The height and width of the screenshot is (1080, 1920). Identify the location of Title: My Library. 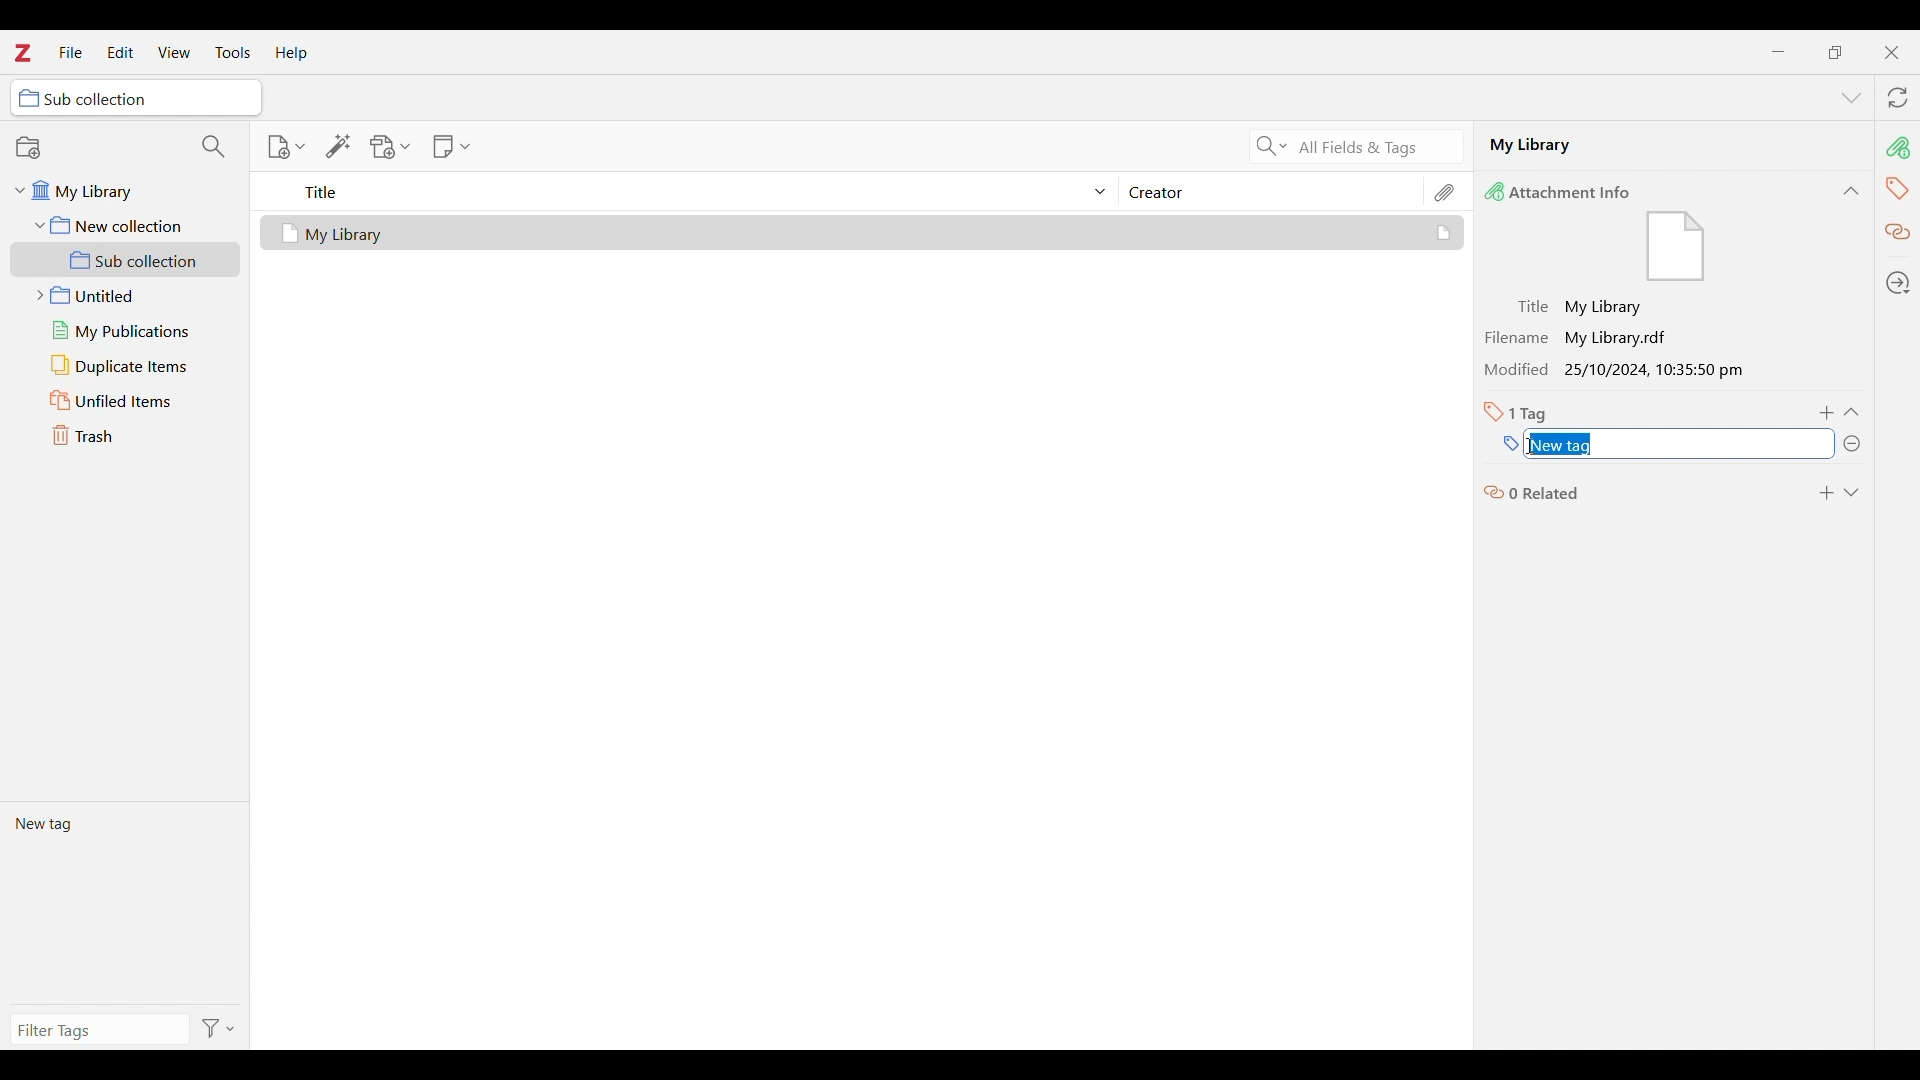
(1582, 307).